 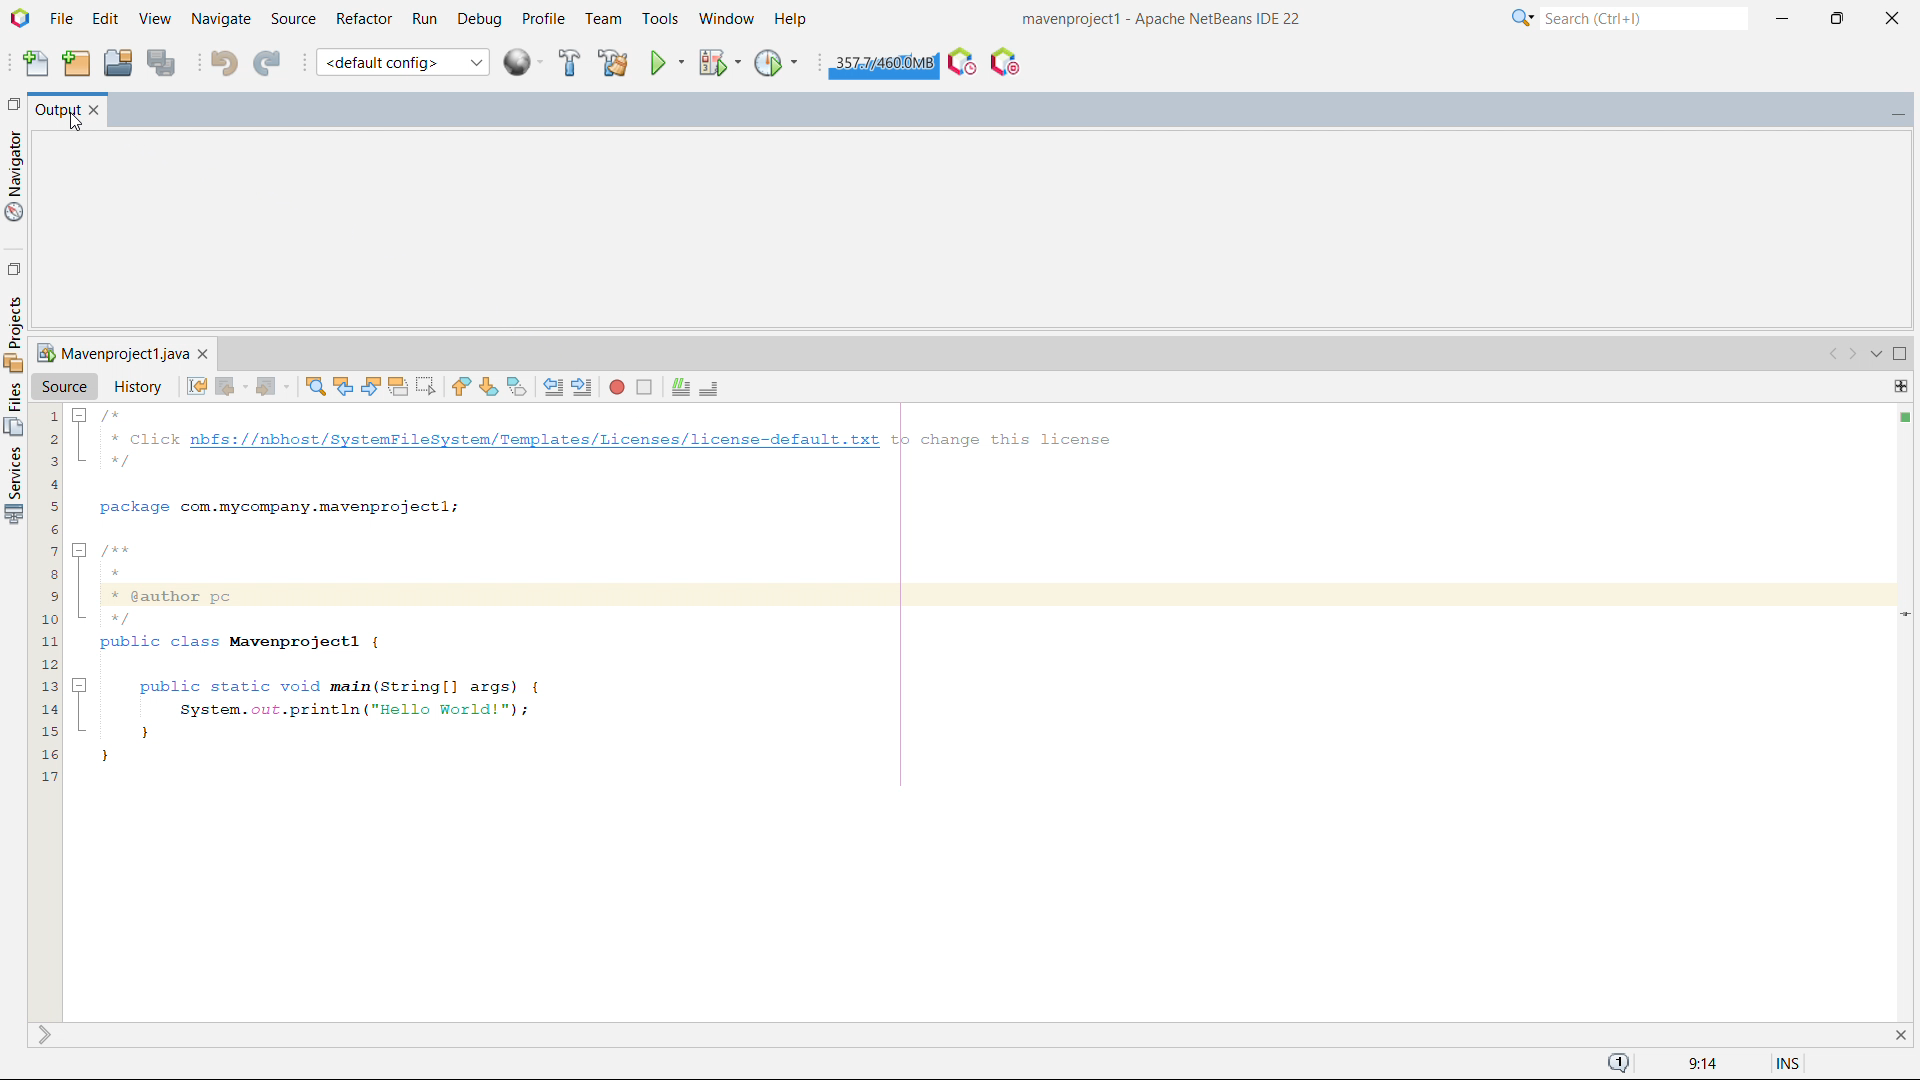 I want to click on 9:14, so click(x=1699, y=1064).